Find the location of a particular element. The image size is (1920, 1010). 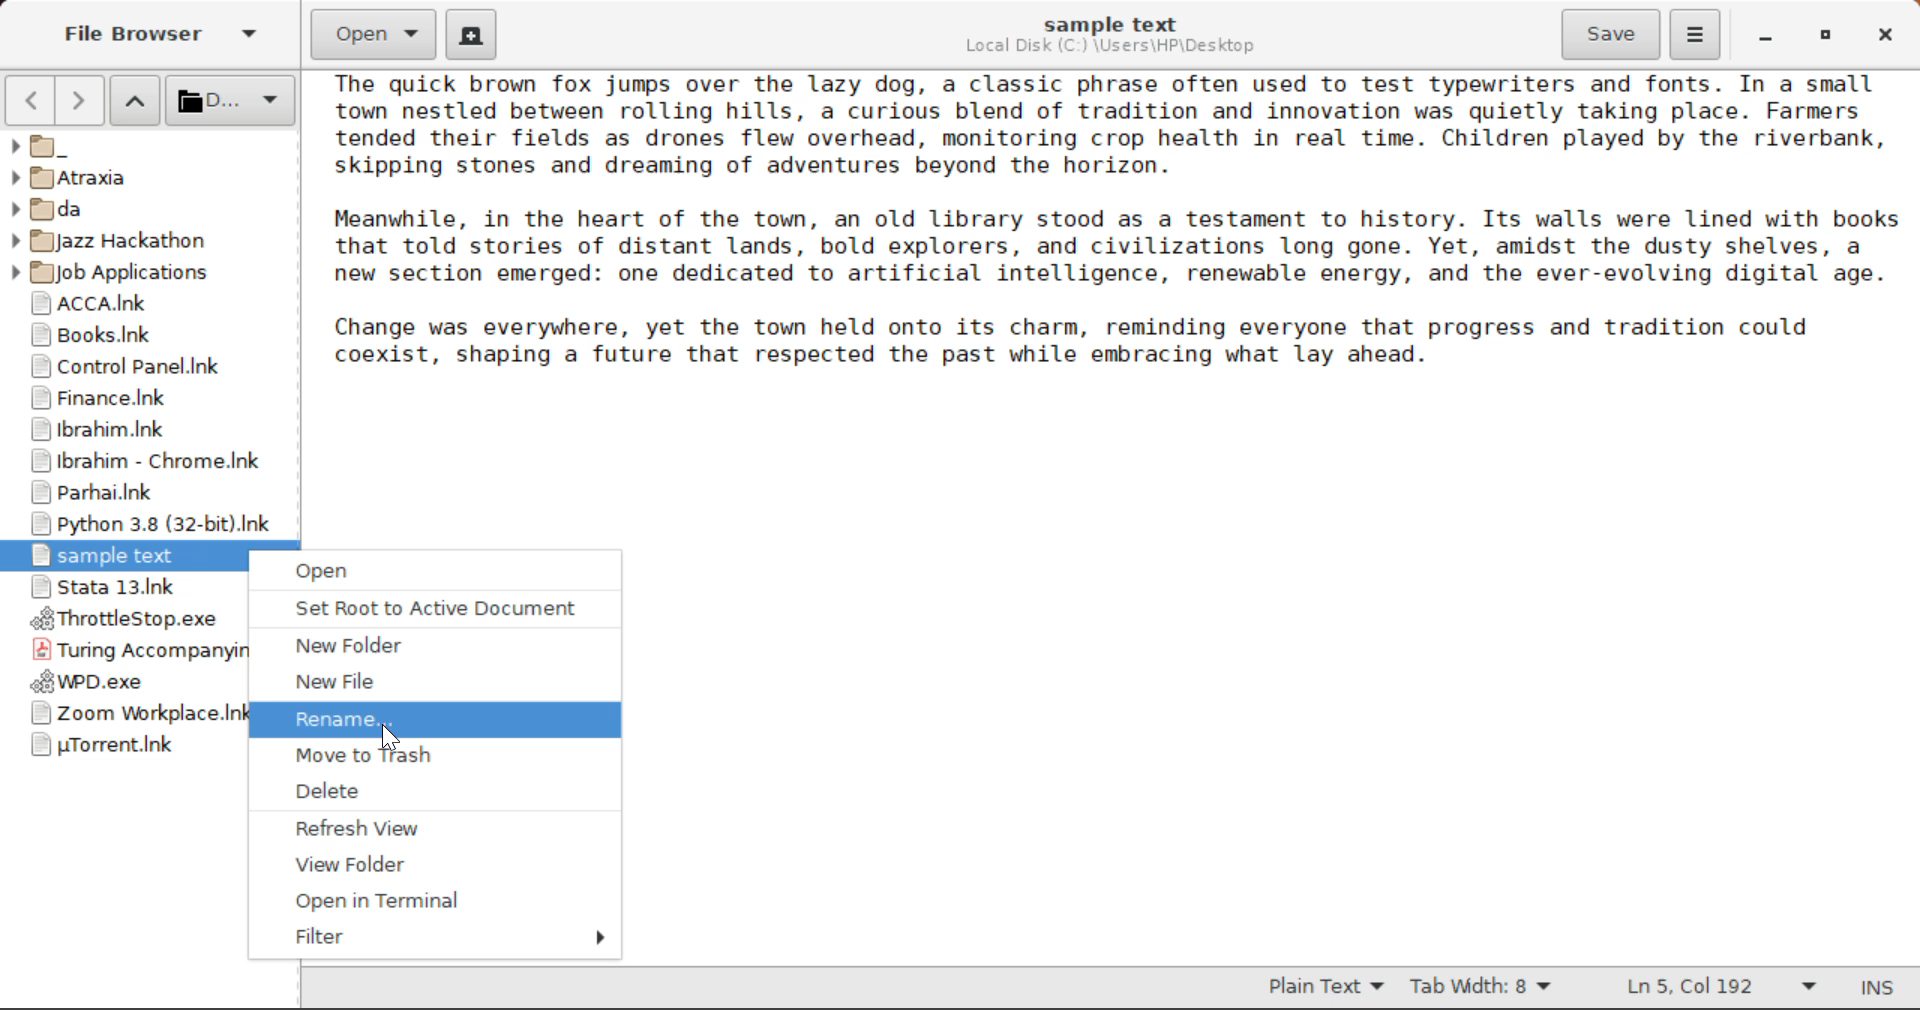

Line & Character Count is located at coordinates (1718, 989).